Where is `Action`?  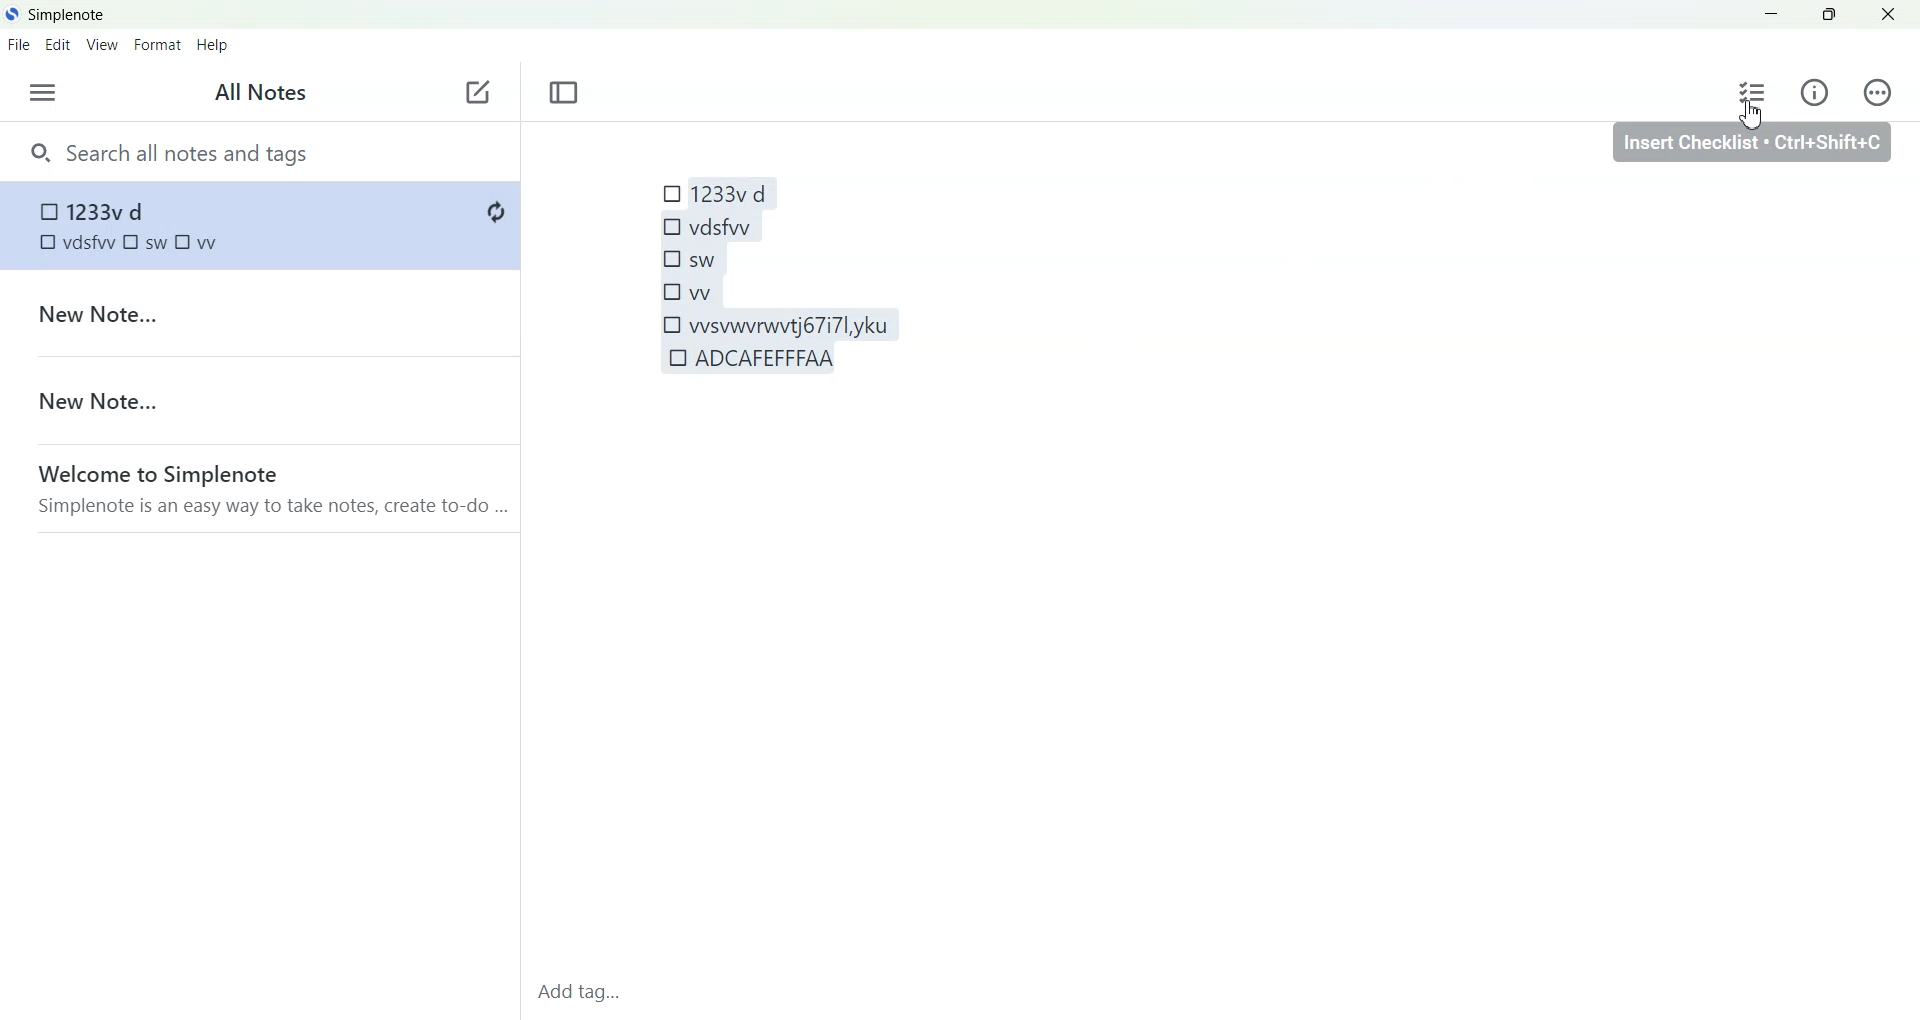
Action is located at coordinates (1878, 94).